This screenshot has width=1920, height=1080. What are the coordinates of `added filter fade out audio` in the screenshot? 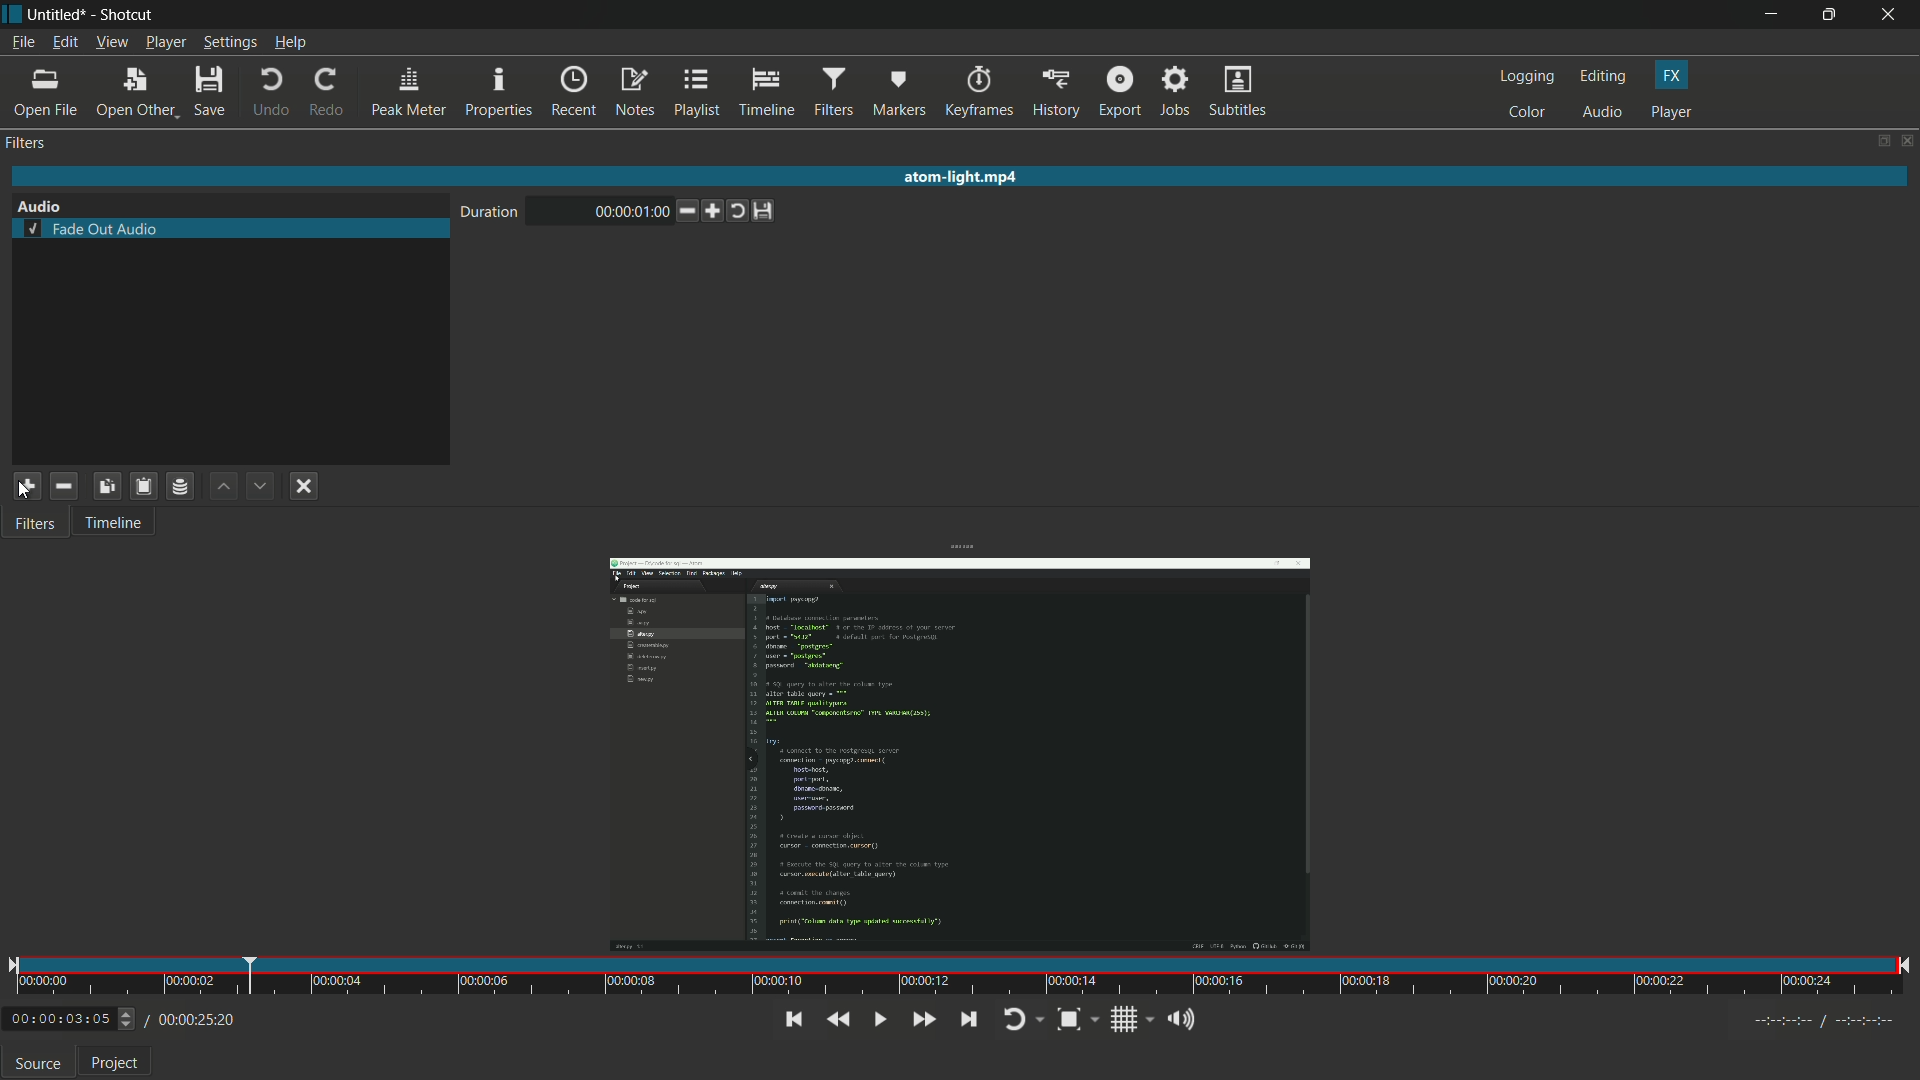 It's located at (229, 229).